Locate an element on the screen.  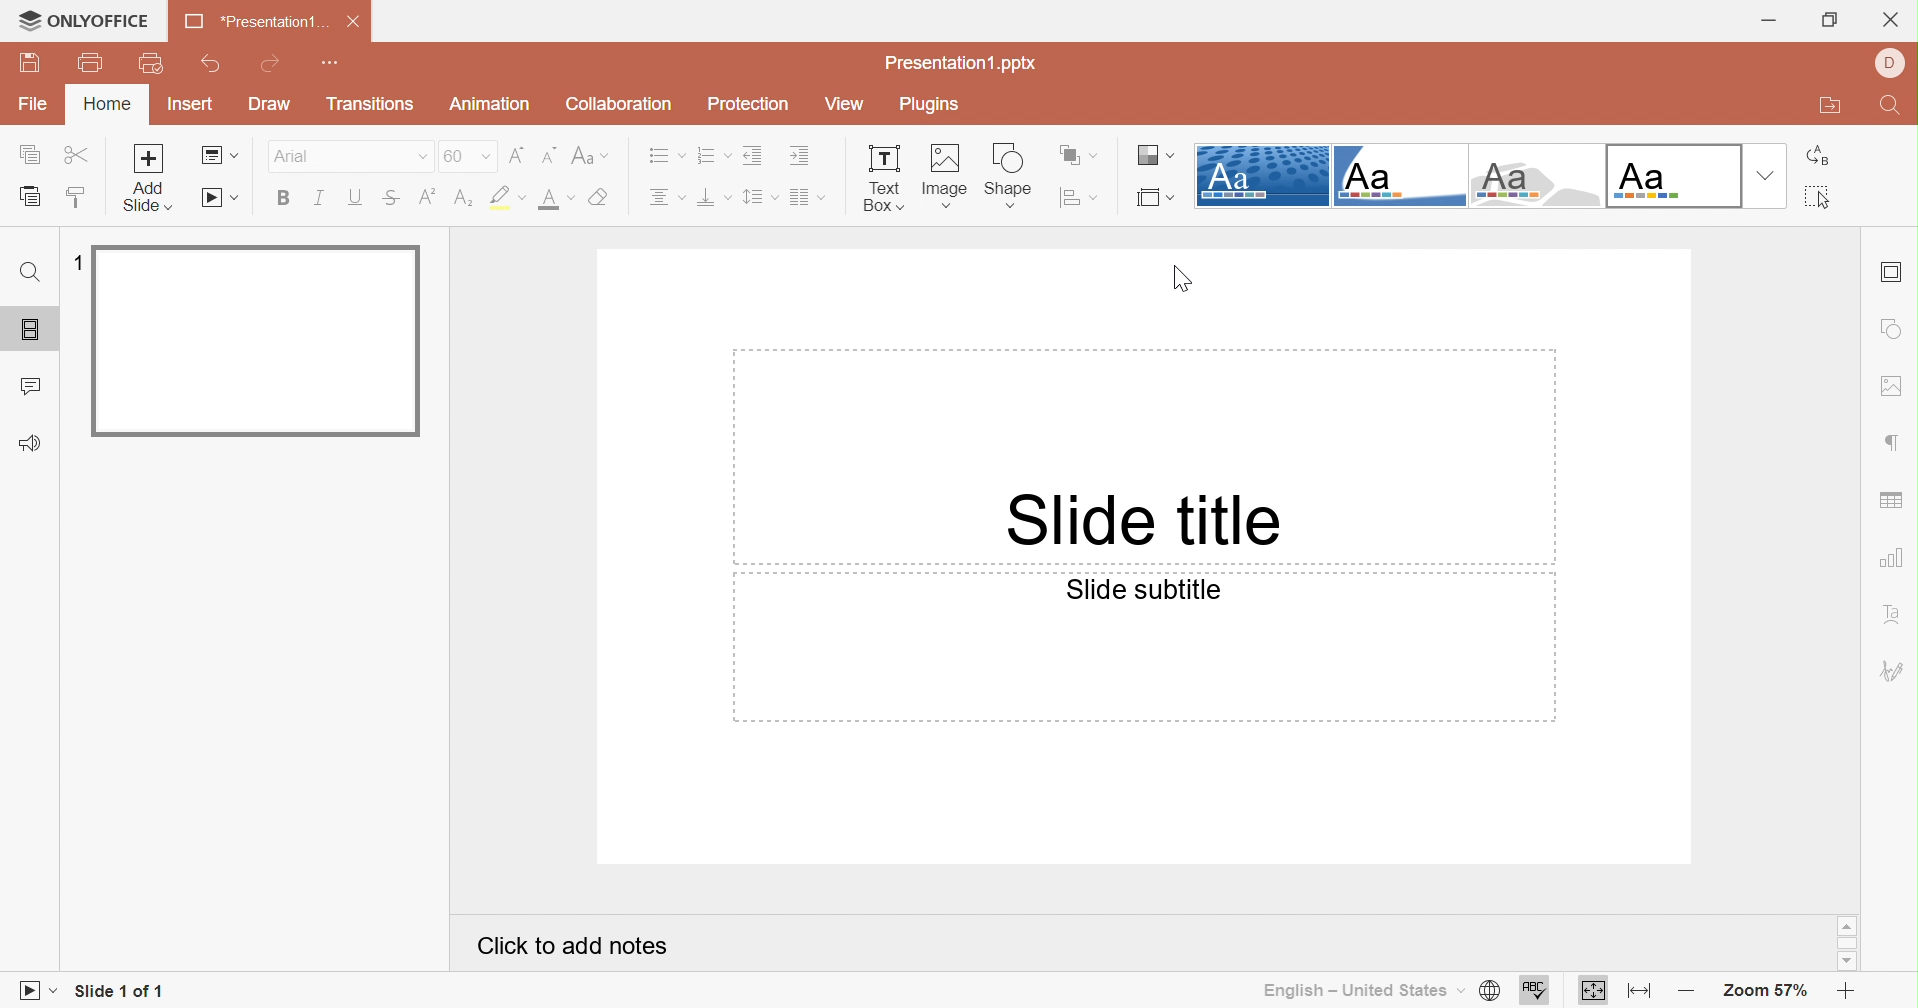
Comments is located at coordinates (29, 387).